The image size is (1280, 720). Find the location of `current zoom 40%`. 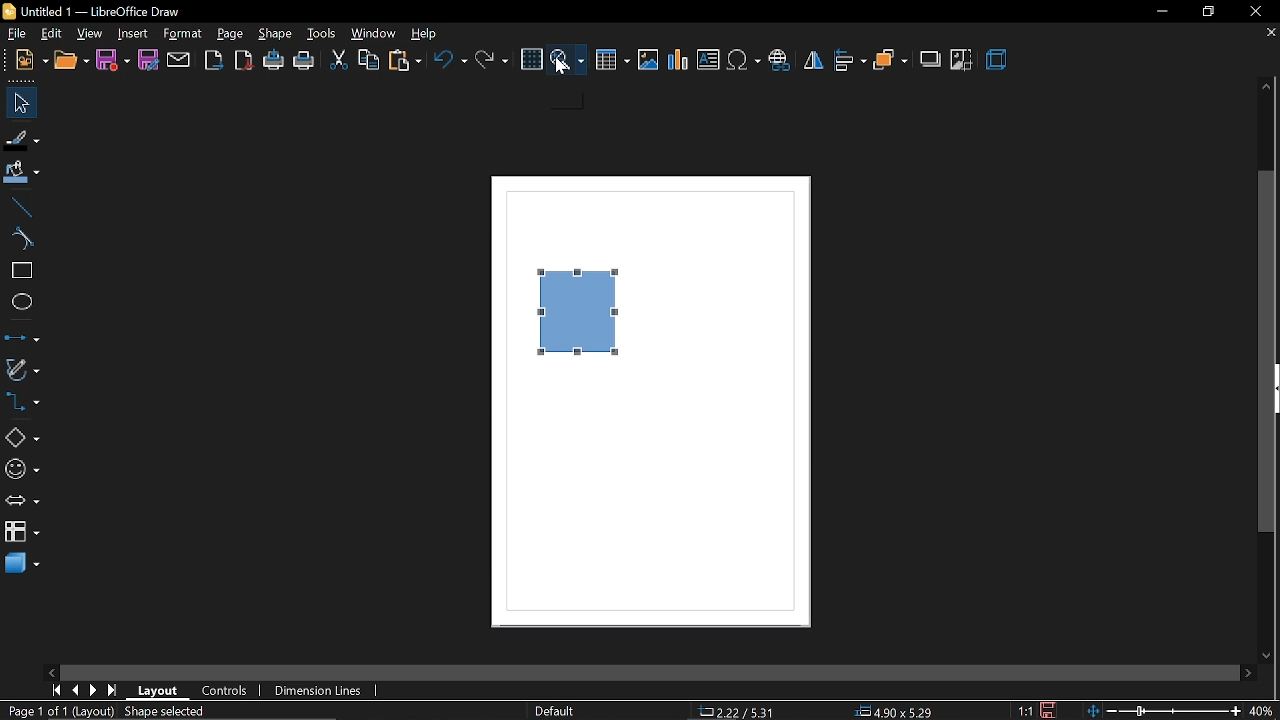

current zoom 40% is located at coordinates (1261, 712).